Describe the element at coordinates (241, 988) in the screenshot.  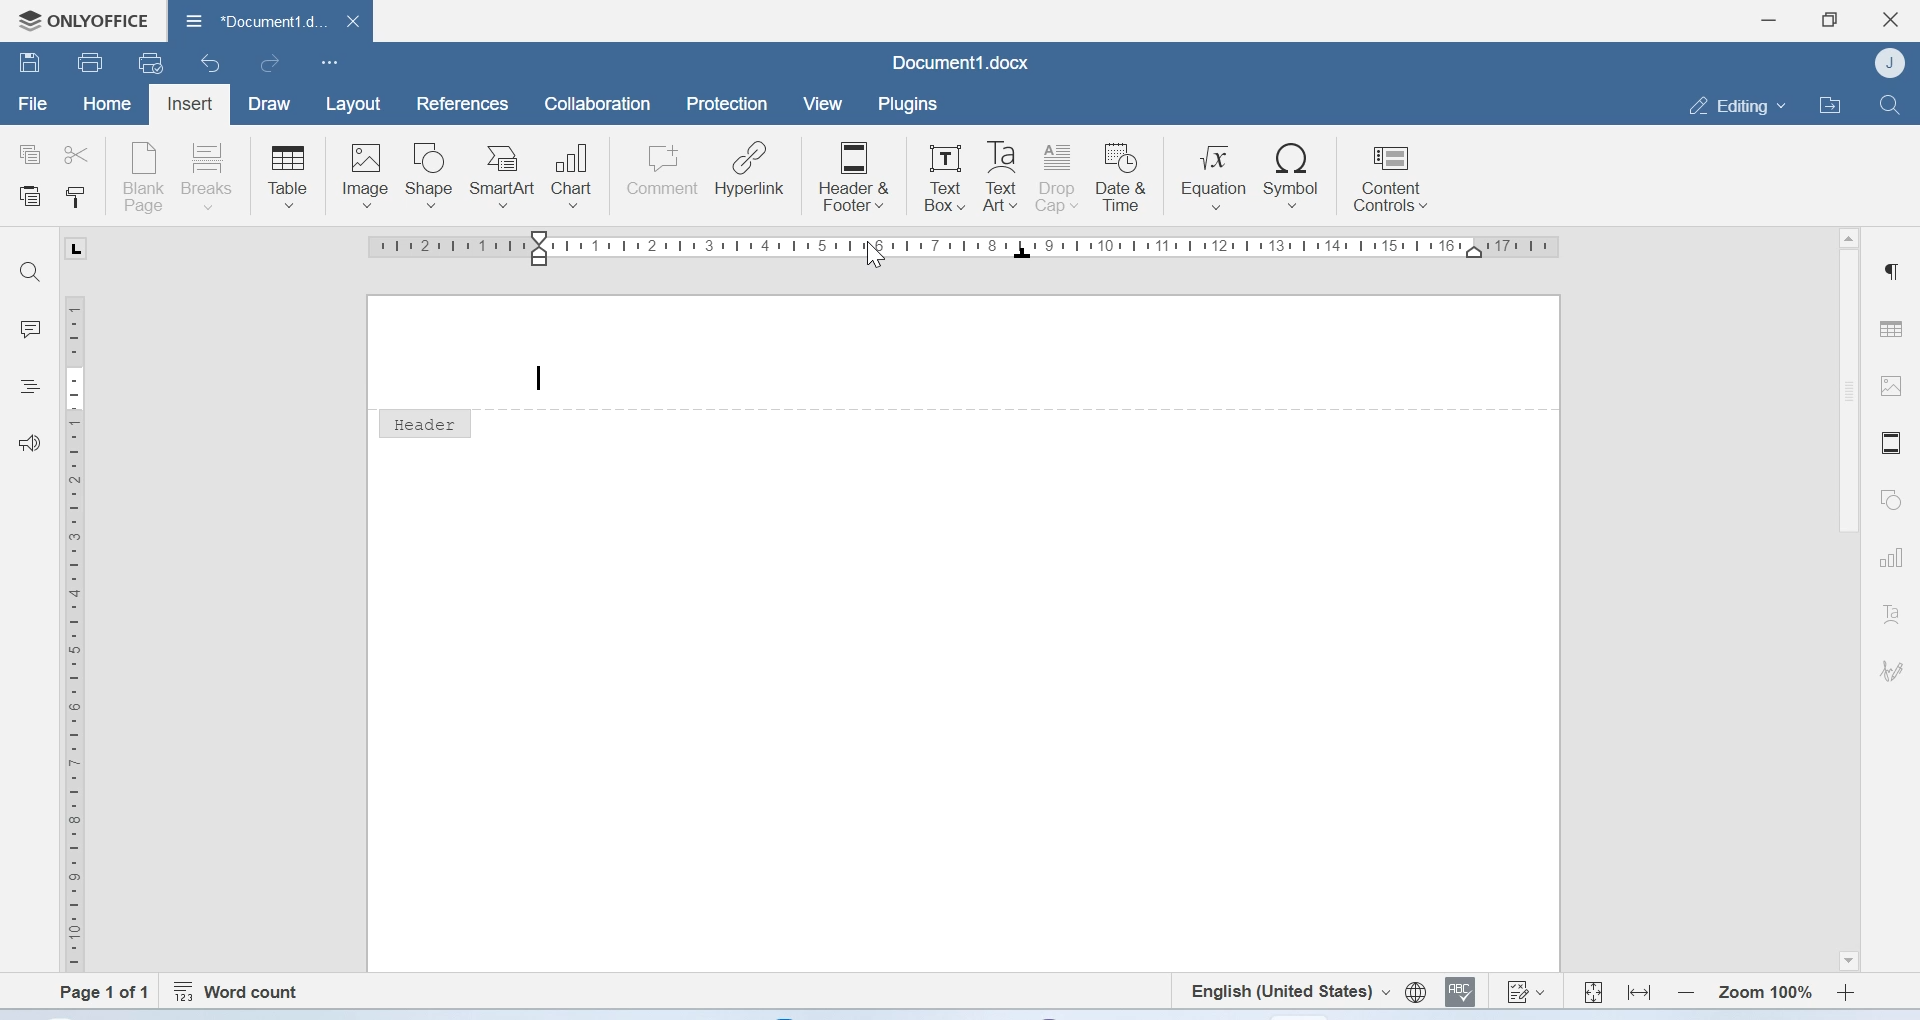
I see `Word count` at that location.